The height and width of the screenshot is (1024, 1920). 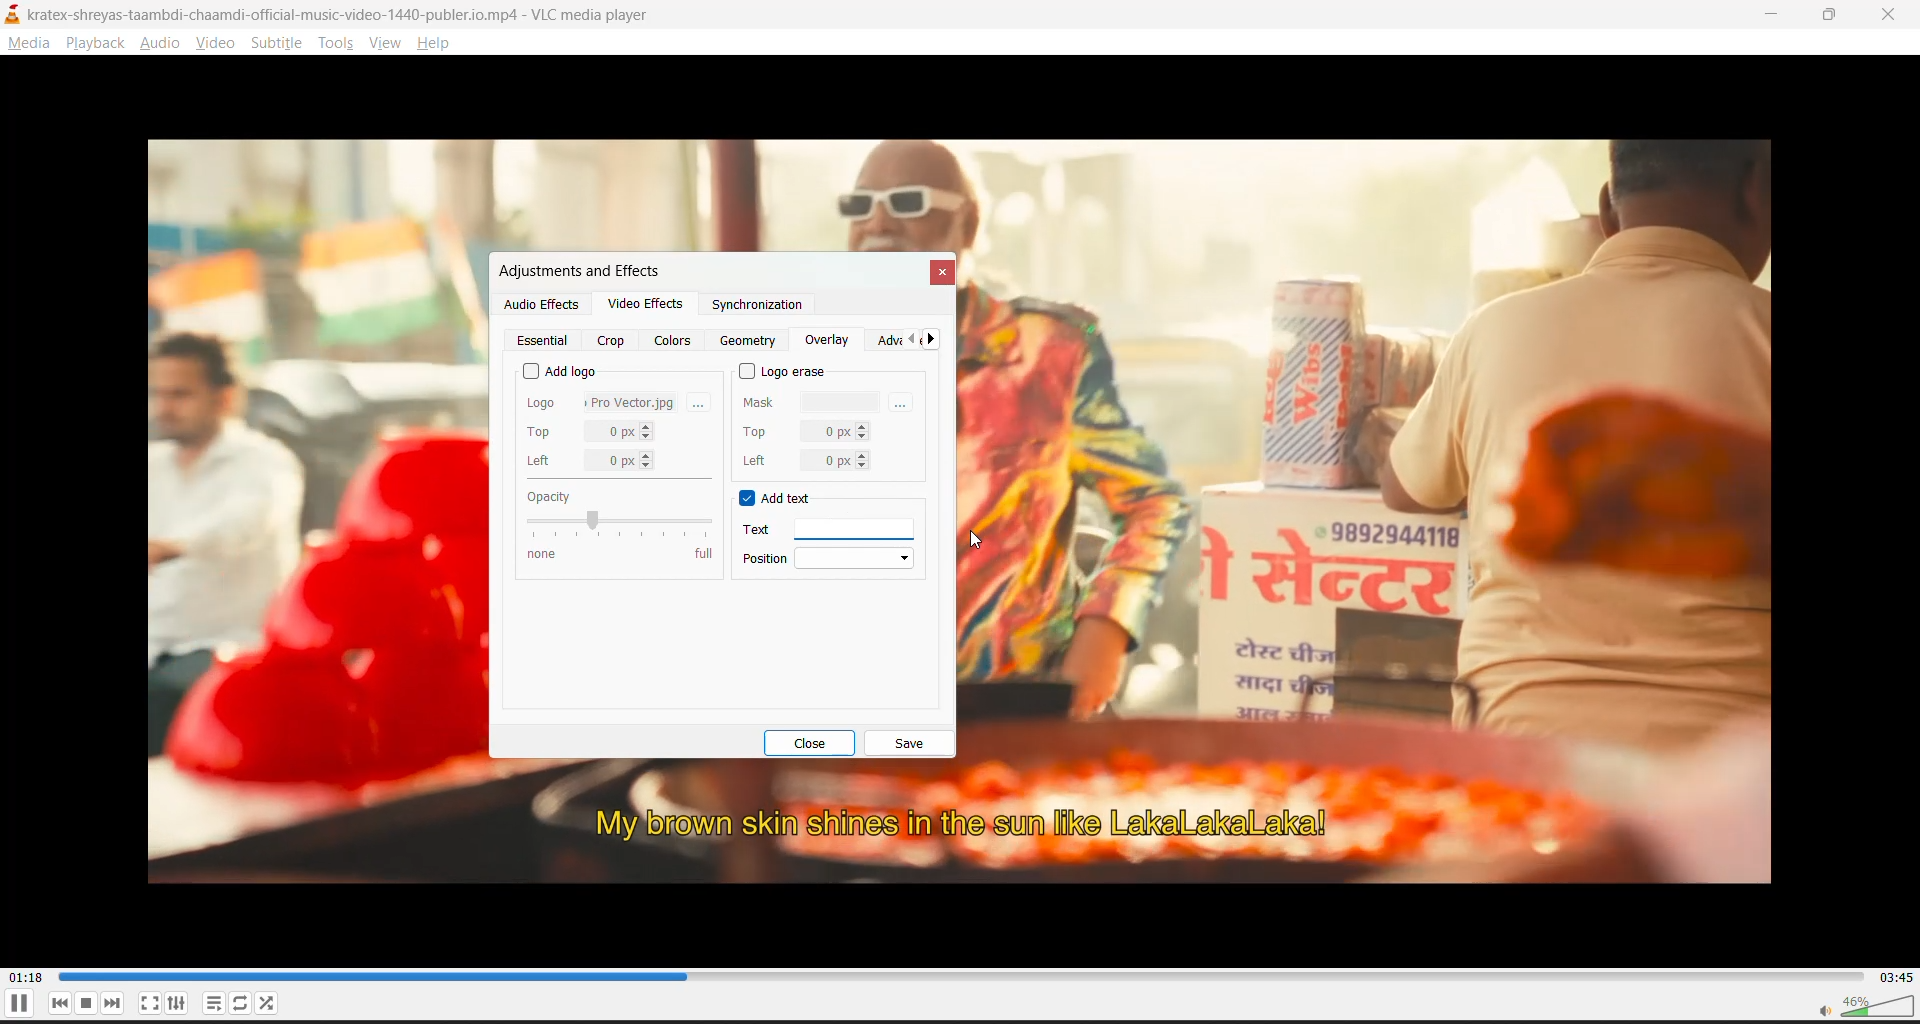 I want to click on My brown skin shines in the sun like LakaLakaLaka!, so click(x=963, y=824).